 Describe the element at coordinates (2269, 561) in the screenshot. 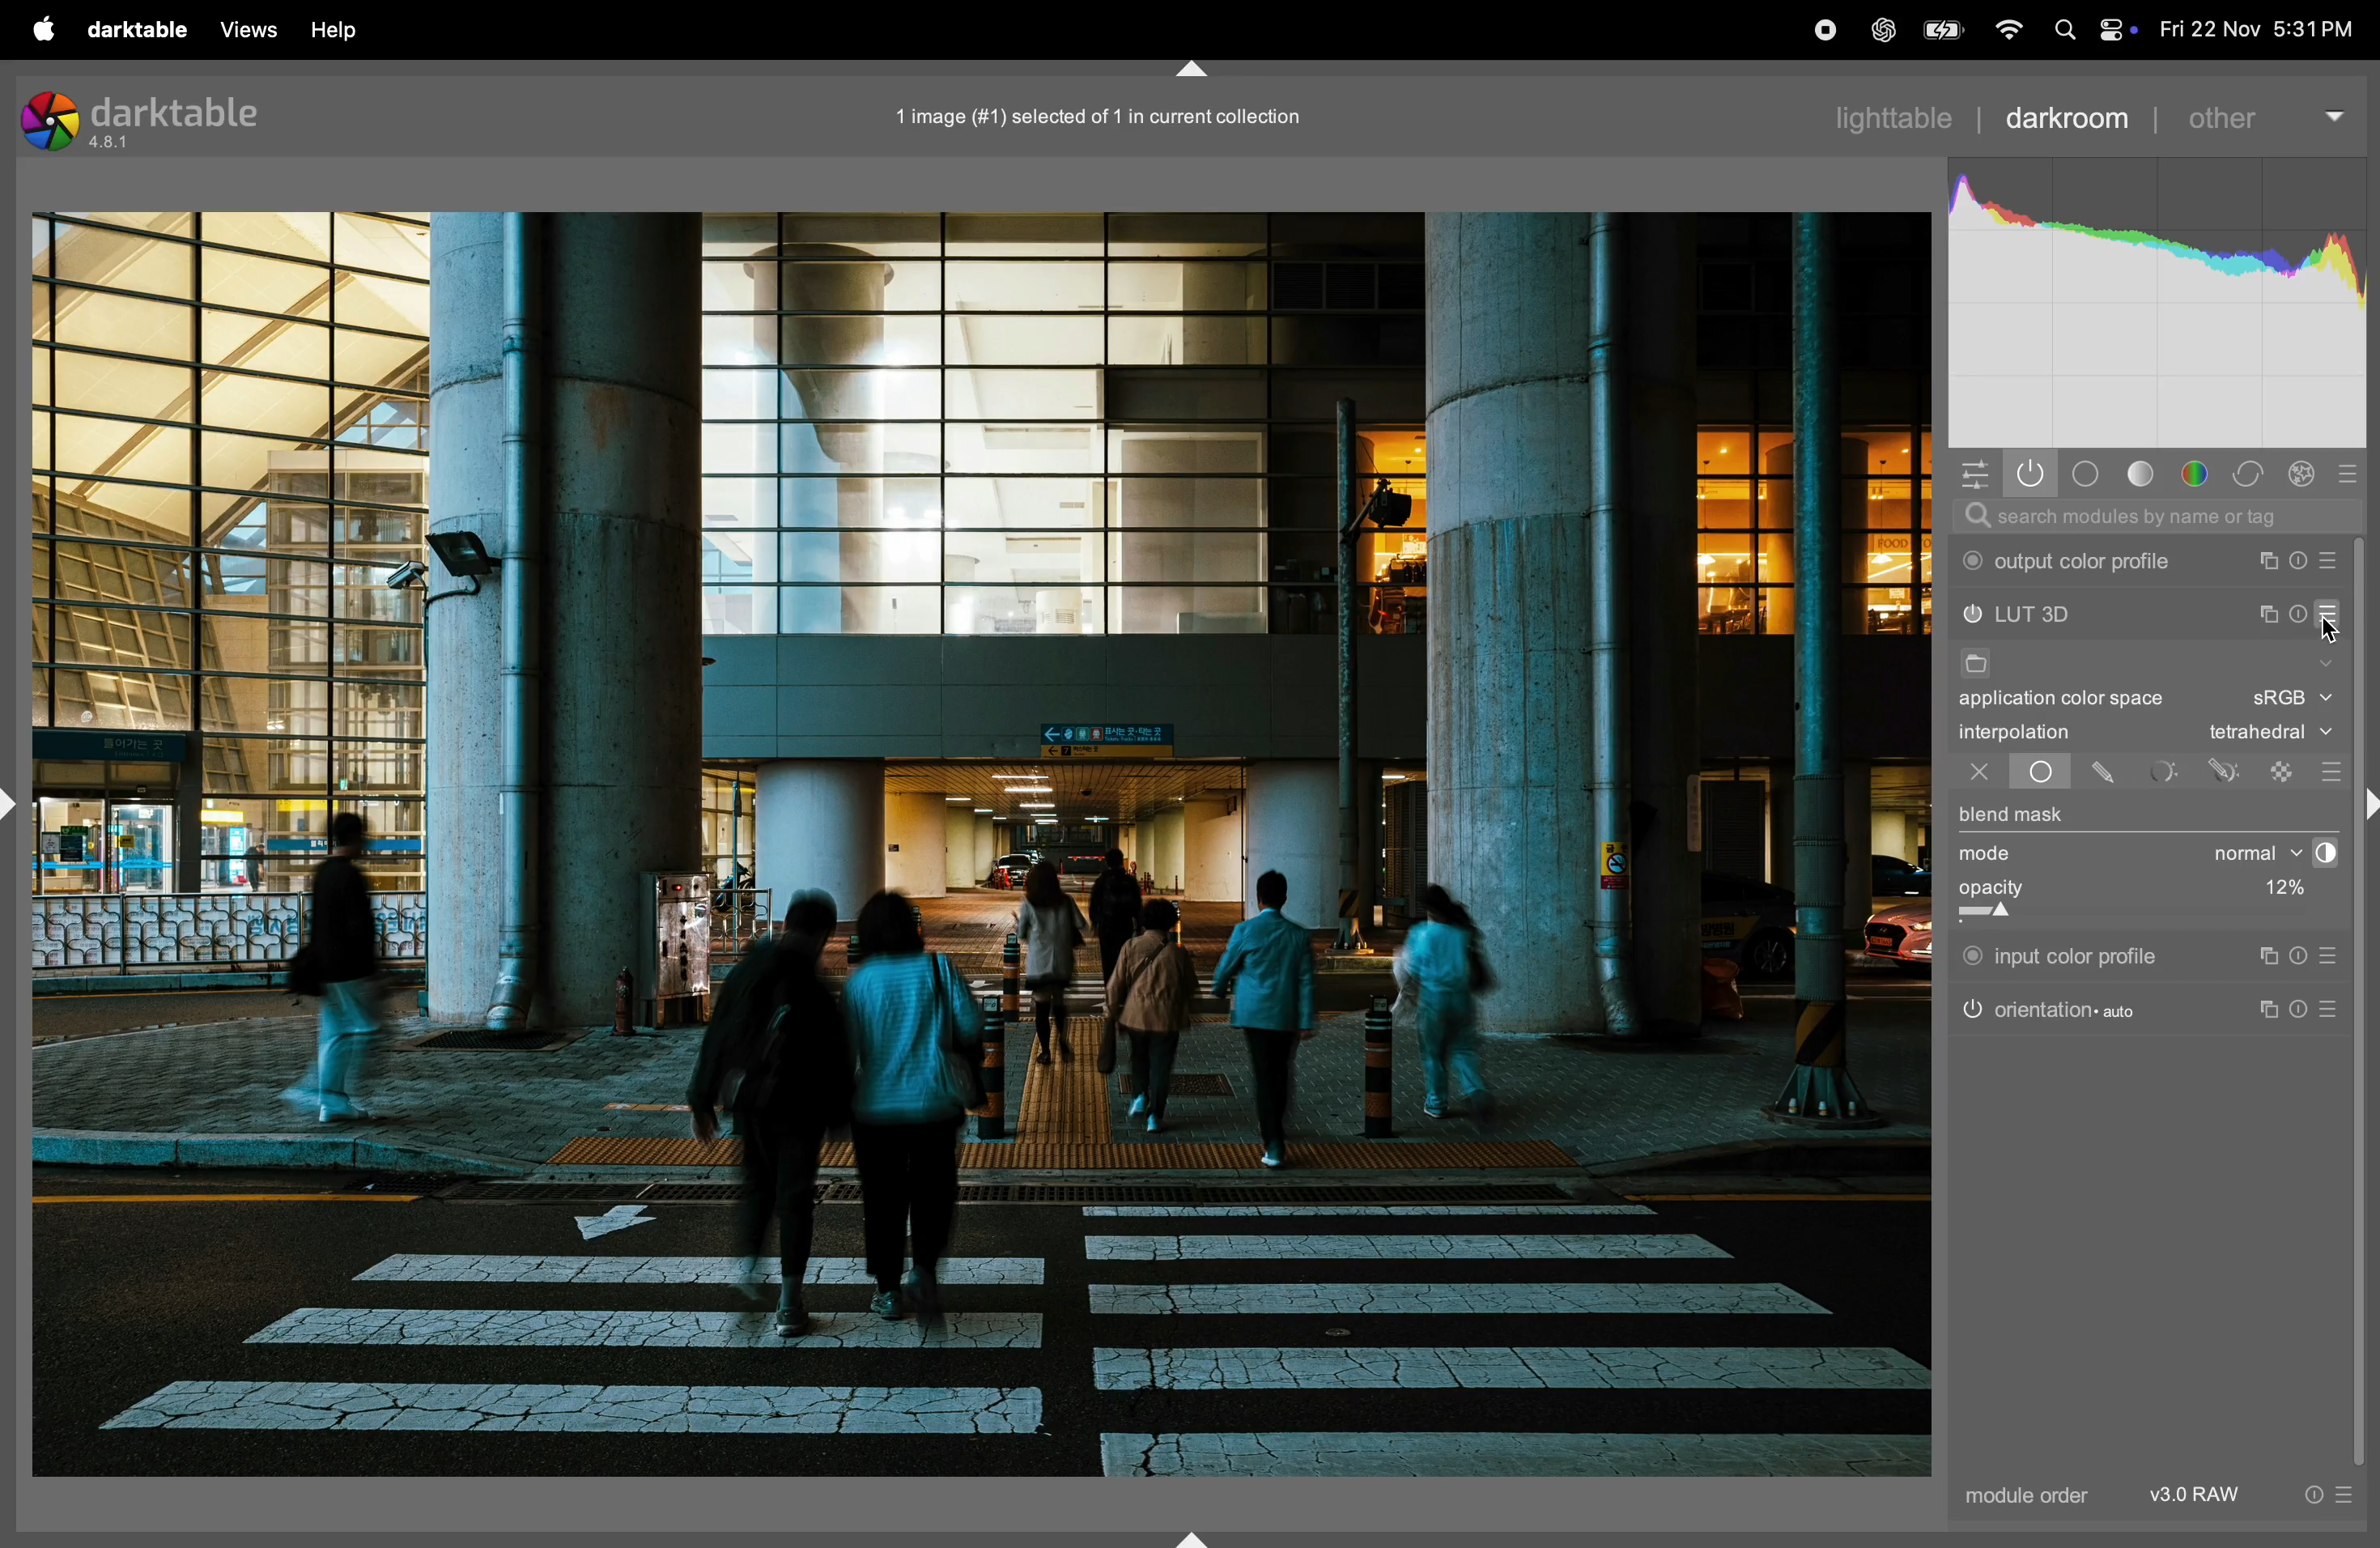

I see `multiple instance actions` at that location.